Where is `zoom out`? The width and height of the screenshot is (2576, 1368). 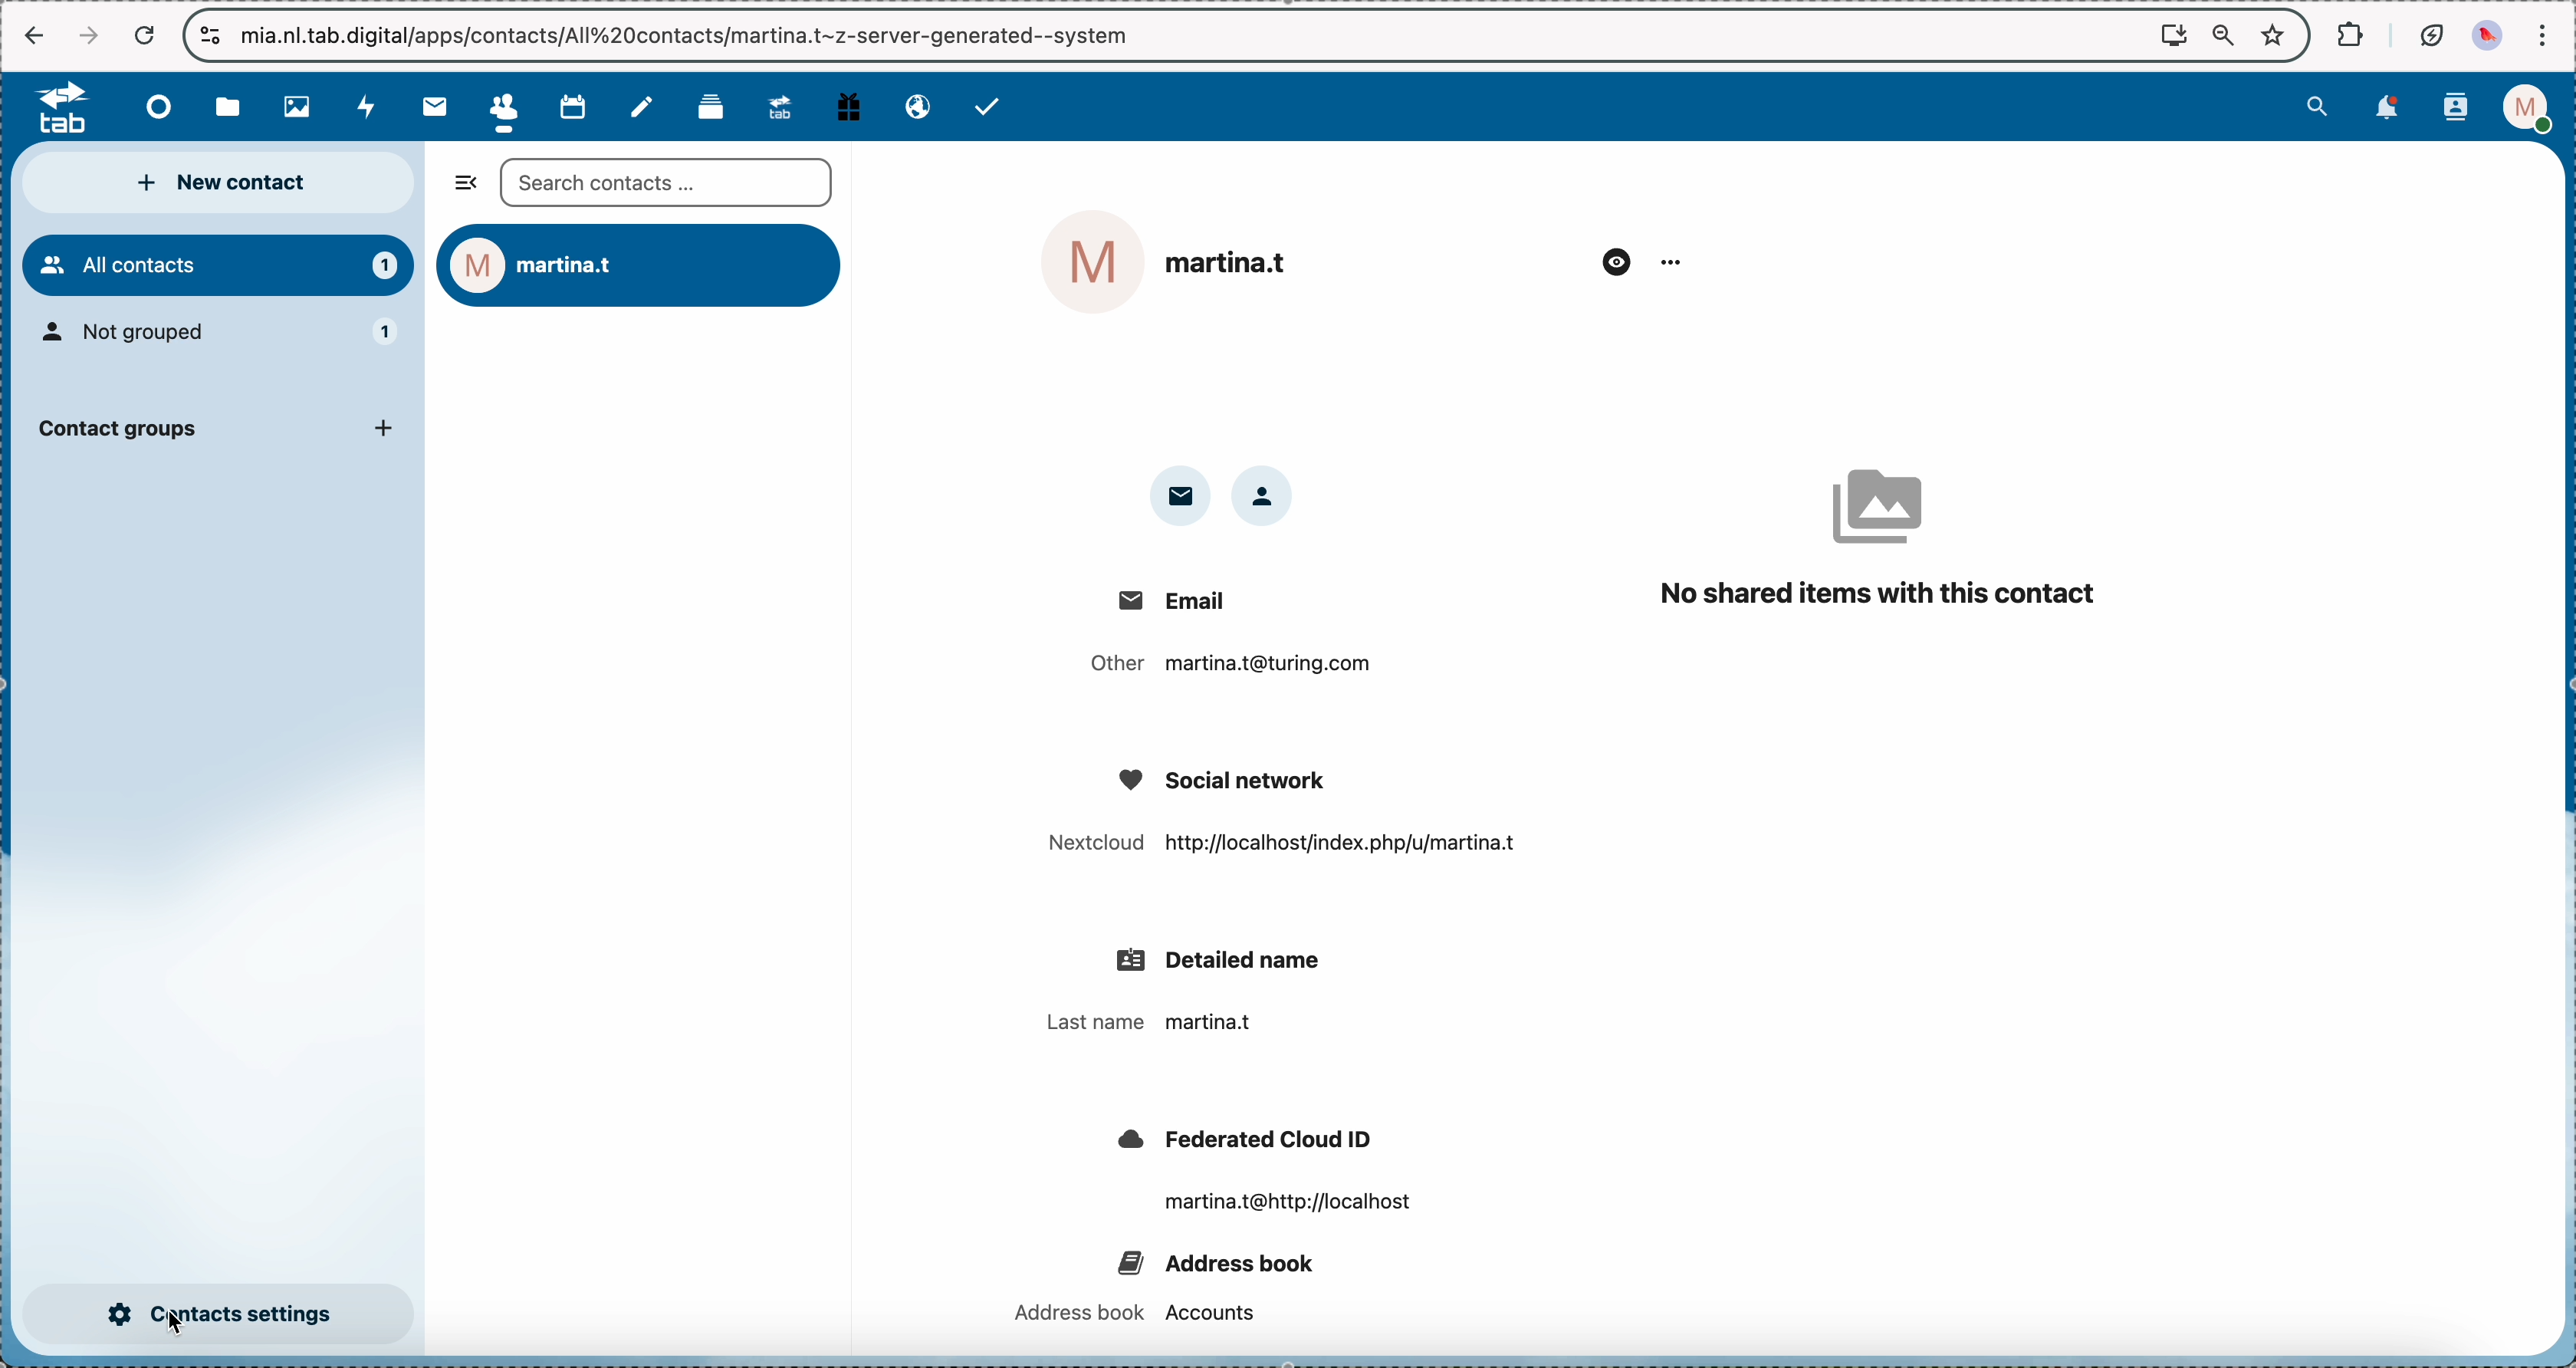 zoom out is located at coordinates (2222, 31).